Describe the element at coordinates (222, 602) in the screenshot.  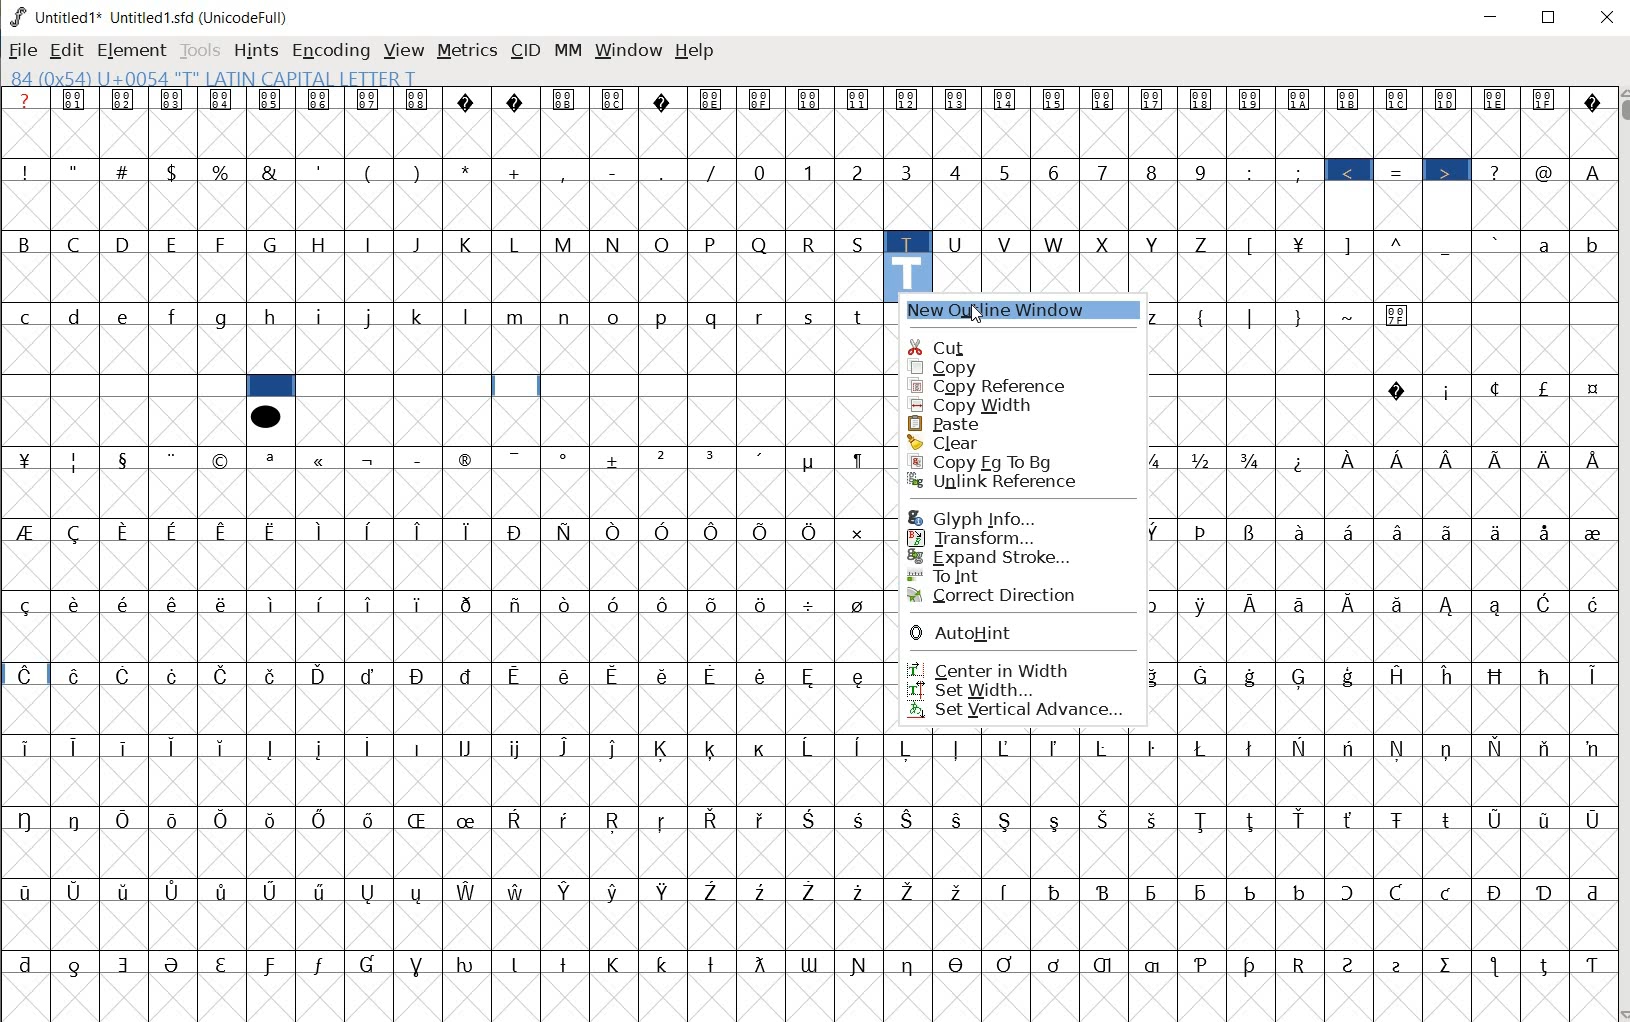
I see `Symbol` at that location.